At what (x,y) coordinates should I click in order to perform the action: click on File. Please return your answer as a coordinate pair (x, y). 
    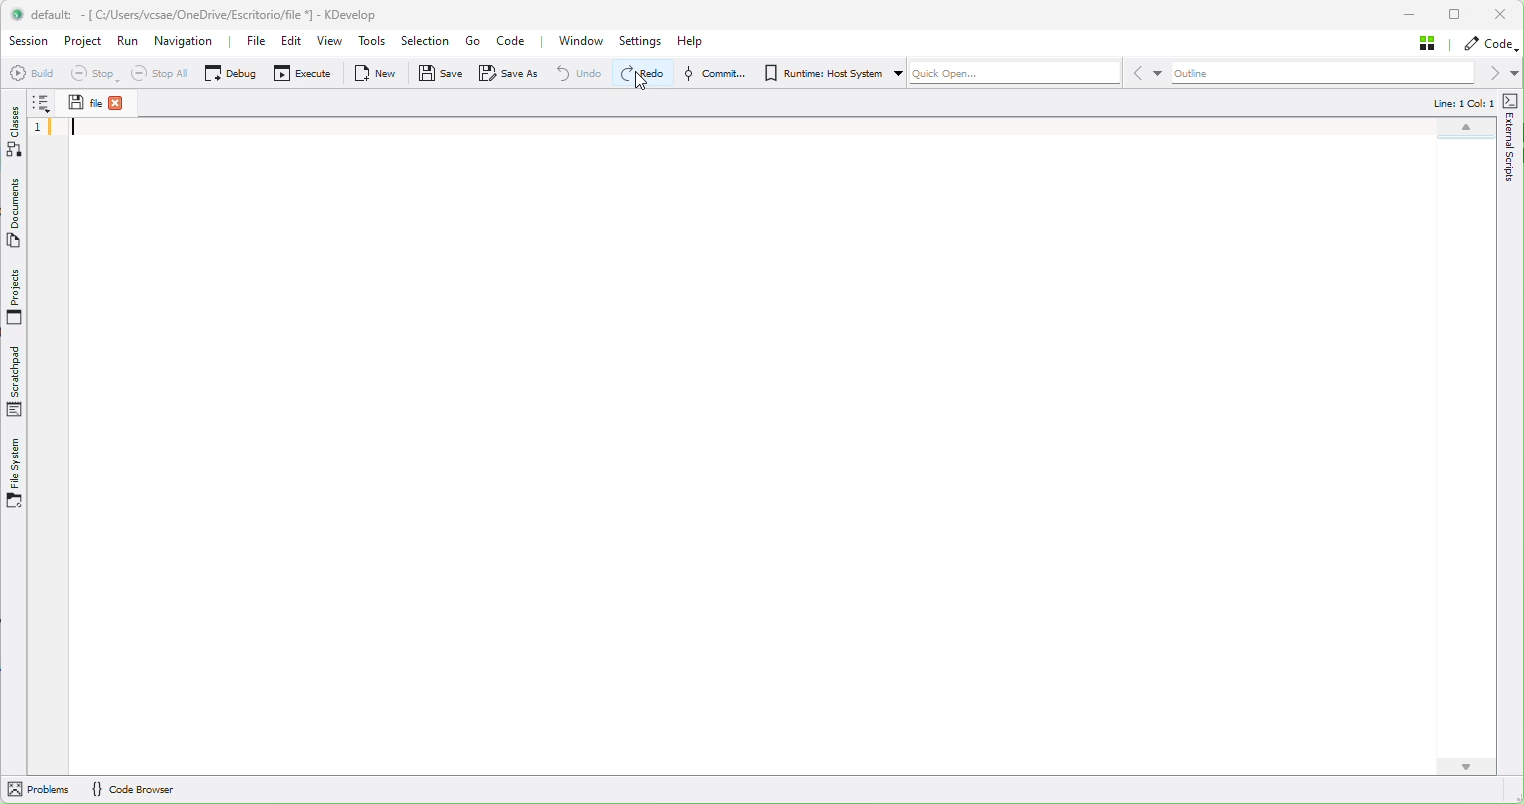
    Looking at the image, I should click on (252, 40).